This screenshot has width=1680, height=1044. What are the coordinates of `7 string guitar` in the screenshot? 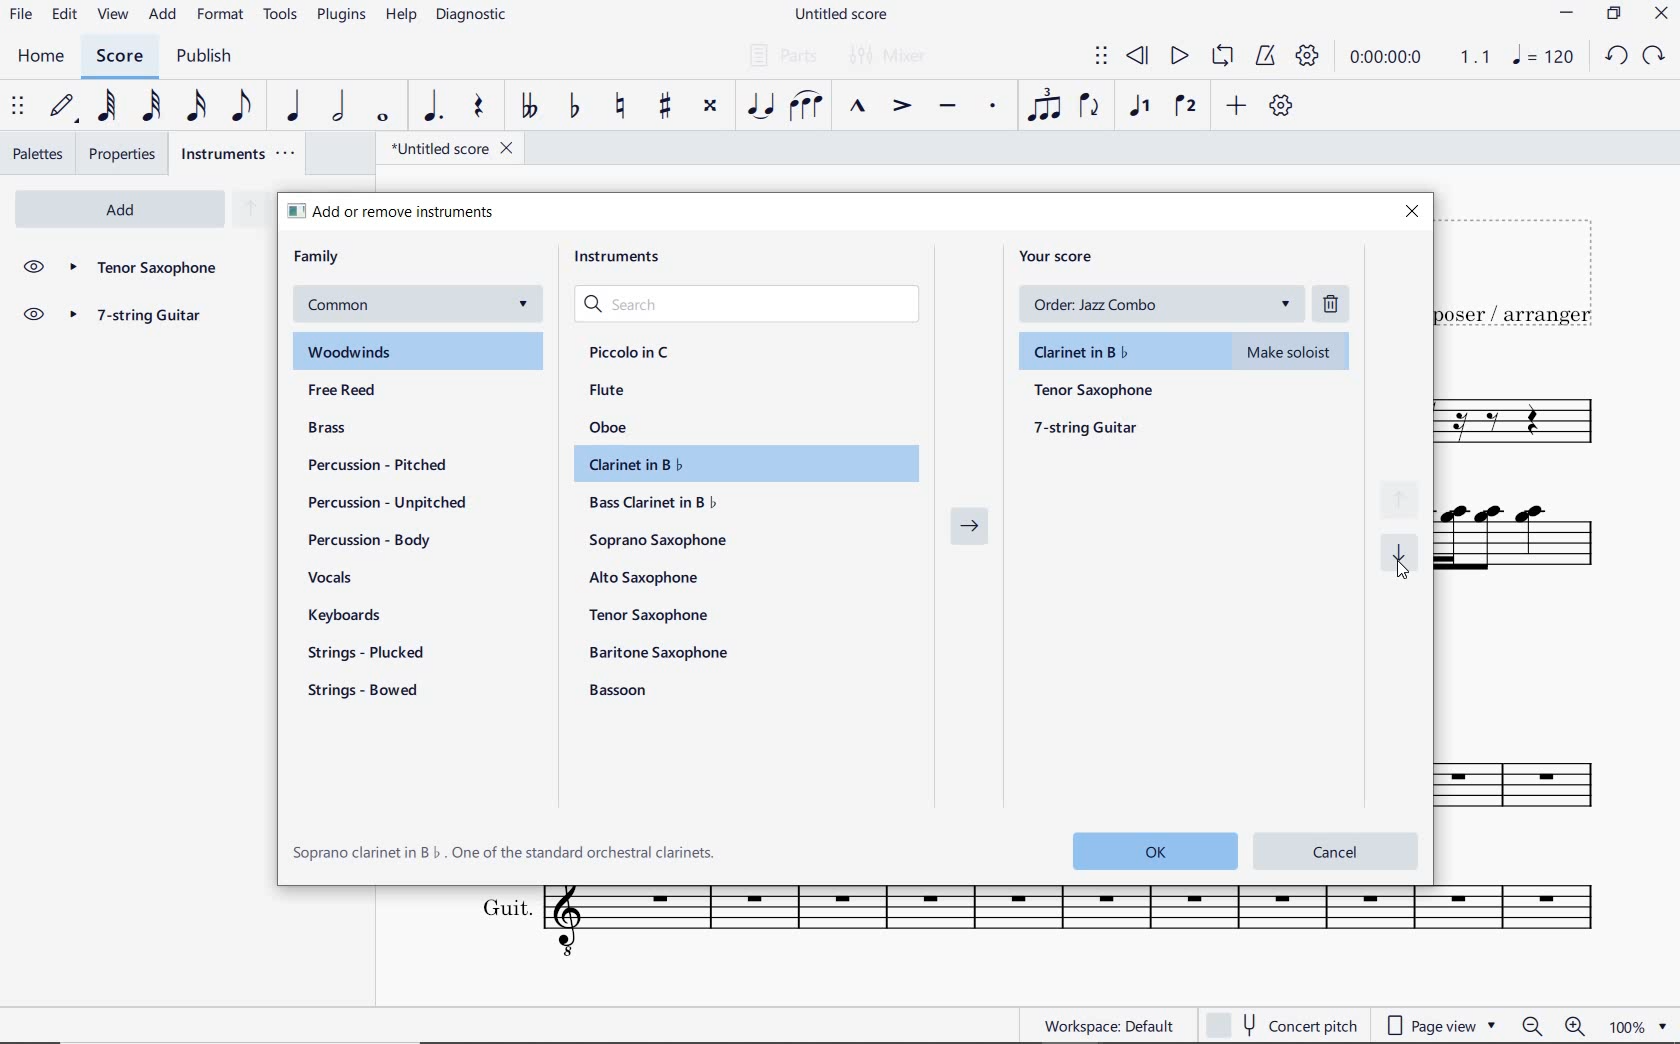 It's located at (144, 318).